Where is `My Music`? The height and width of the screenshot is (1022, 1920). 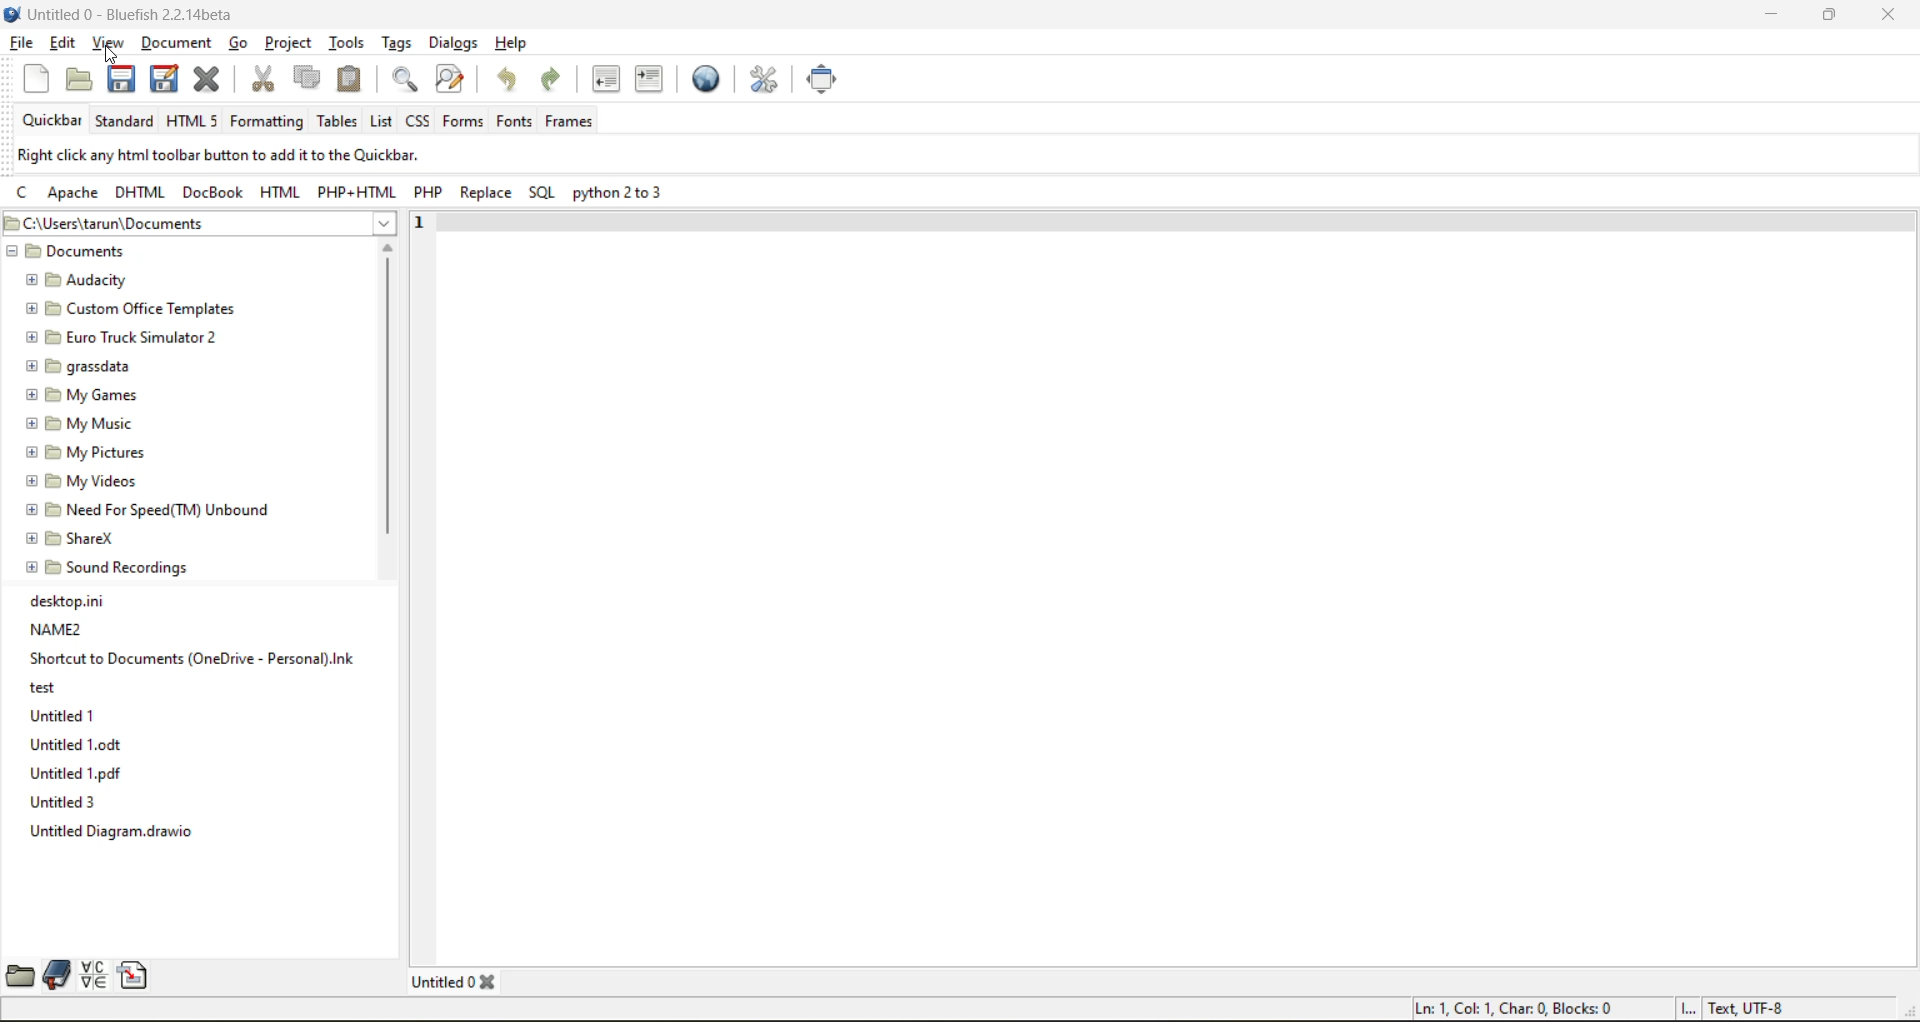 My Music is located at coordinates (76, 424).